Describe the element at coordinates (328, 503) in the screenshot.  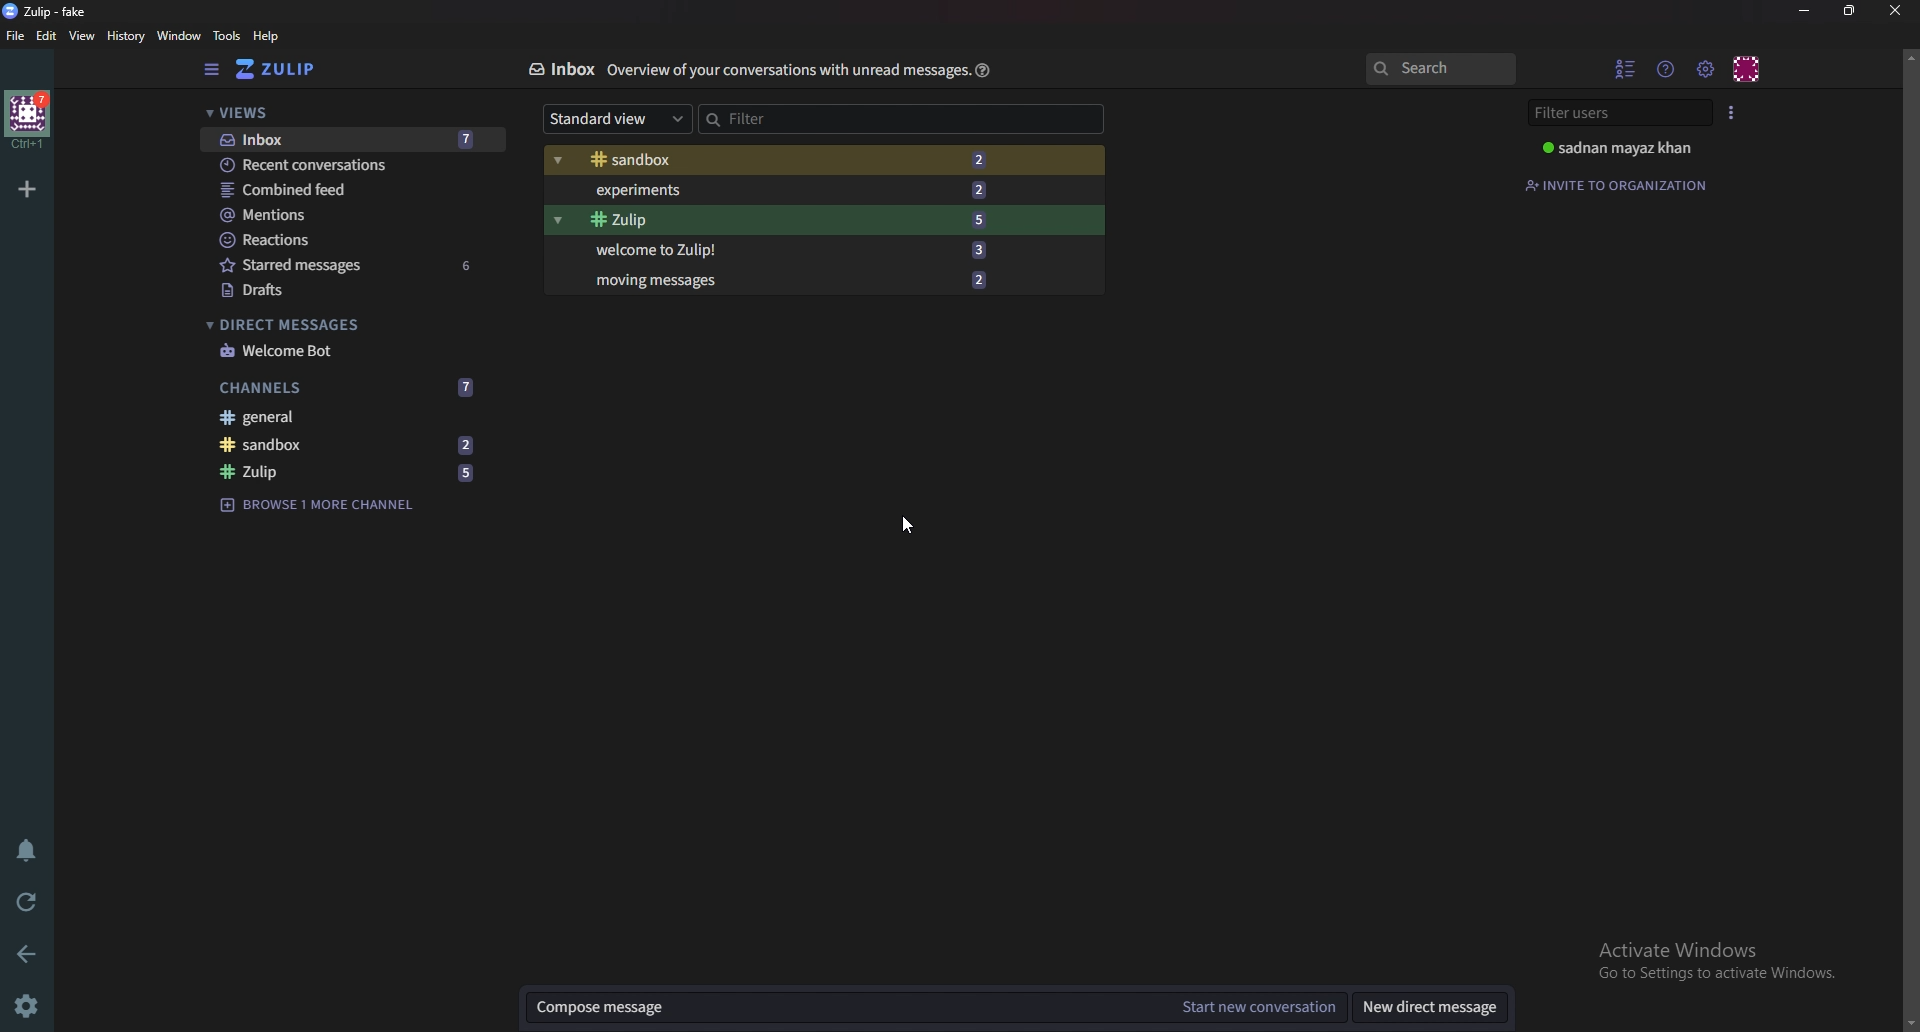
I see `Browse channel` at that location.